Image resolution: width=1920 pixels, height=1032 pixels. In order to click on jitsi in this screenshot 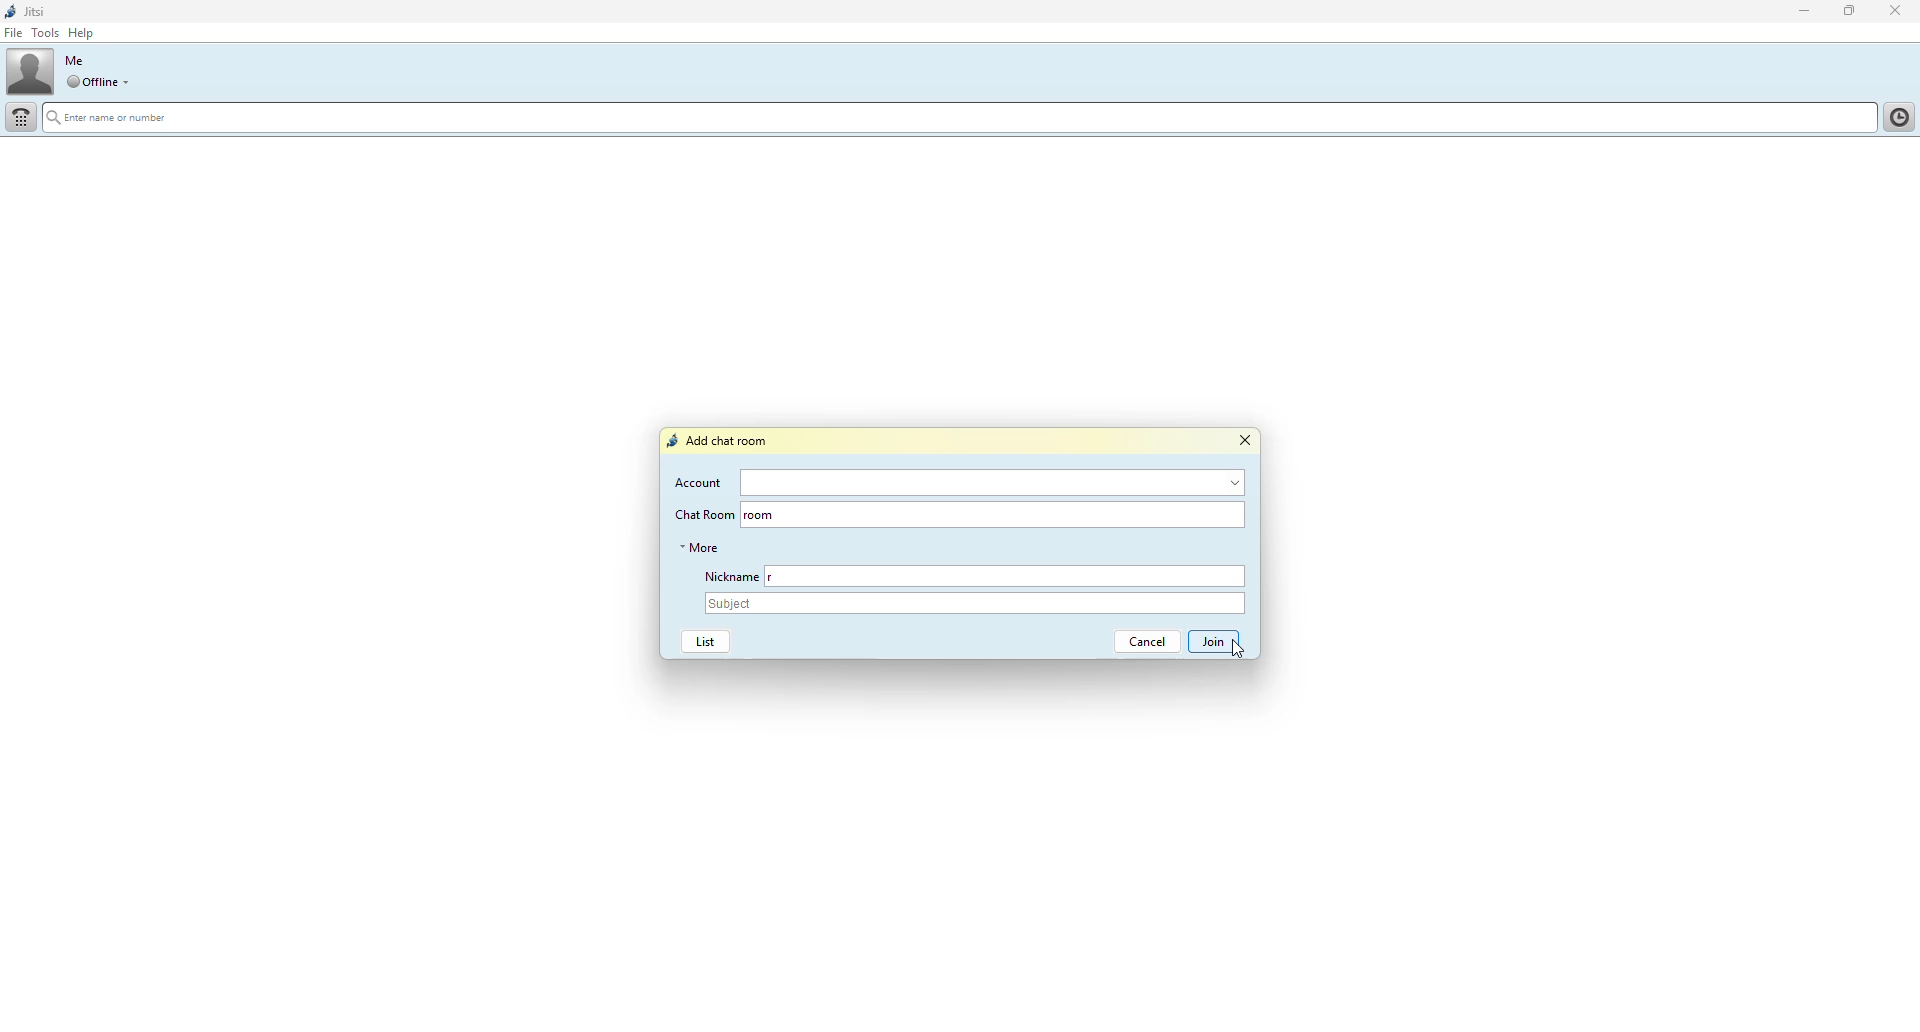, I will do `click(26, 12)`.